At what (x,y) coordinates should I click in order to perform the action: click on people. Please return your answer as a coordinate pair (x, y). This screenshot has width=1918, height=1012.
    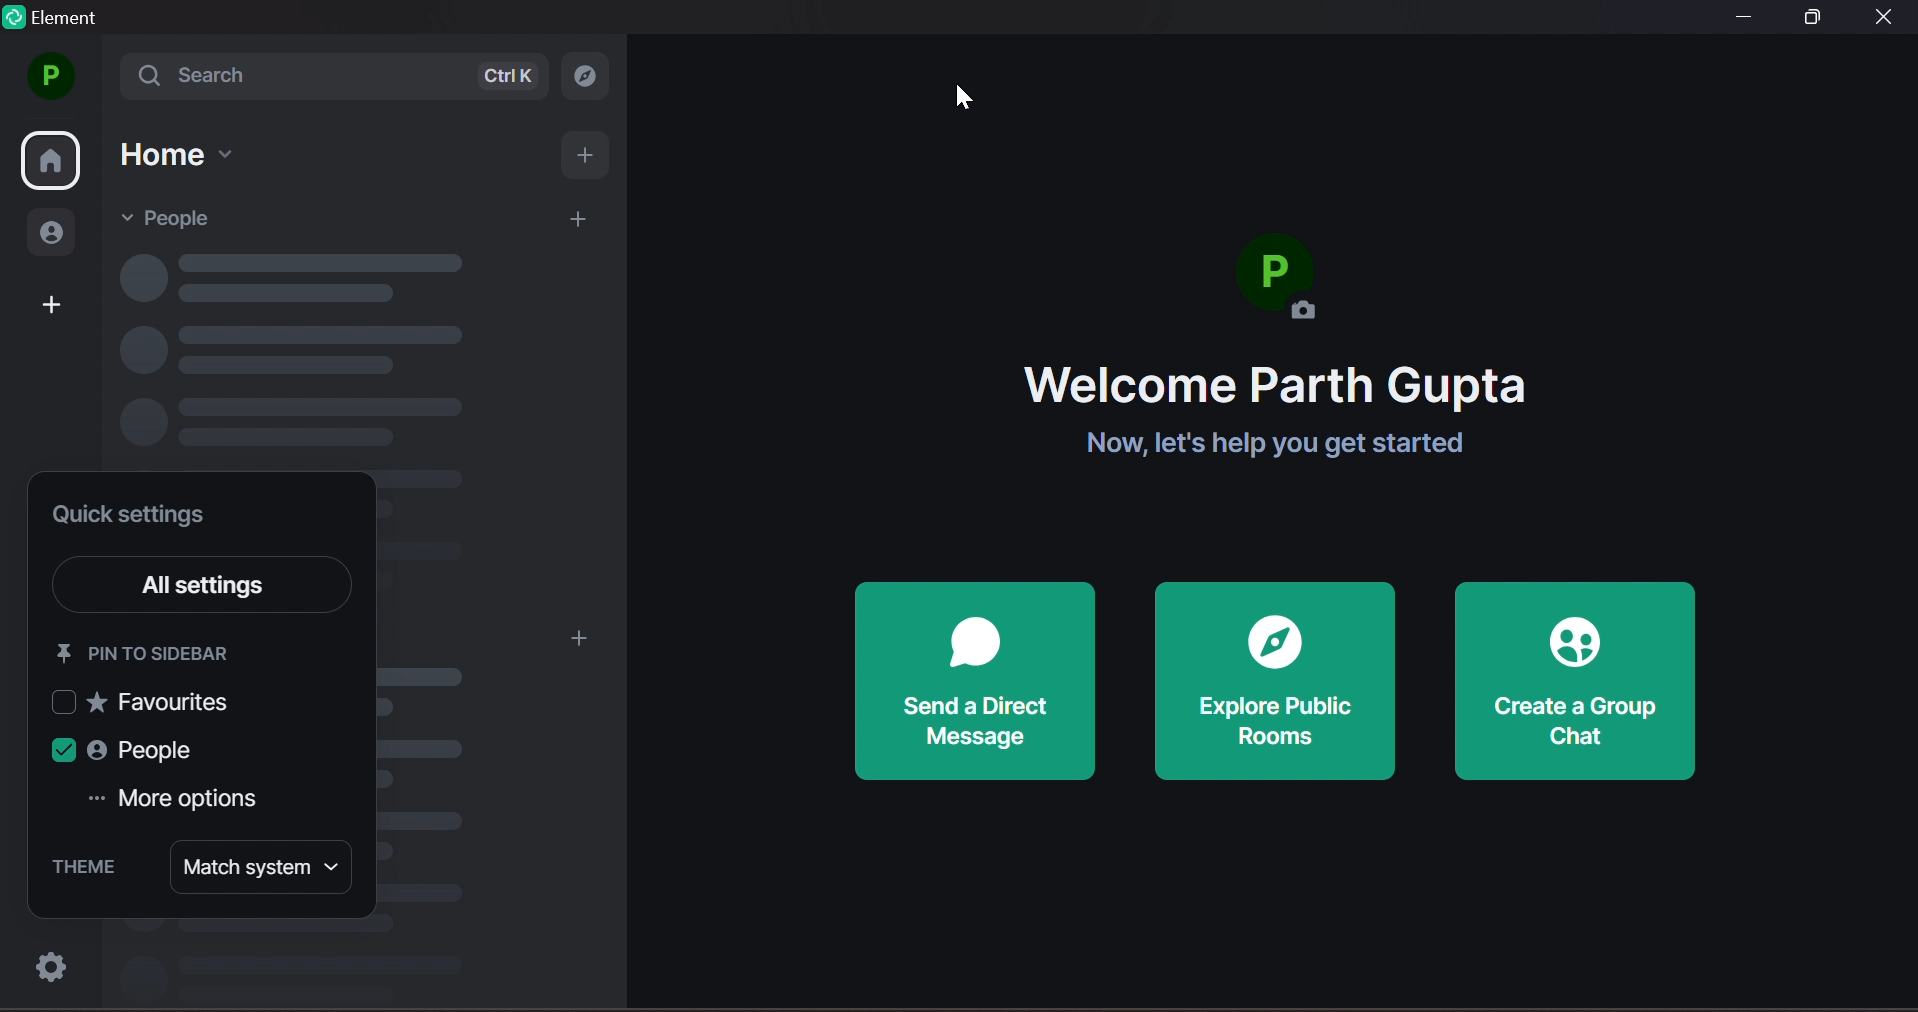
    Looking at the image, I should click on (56, 237).